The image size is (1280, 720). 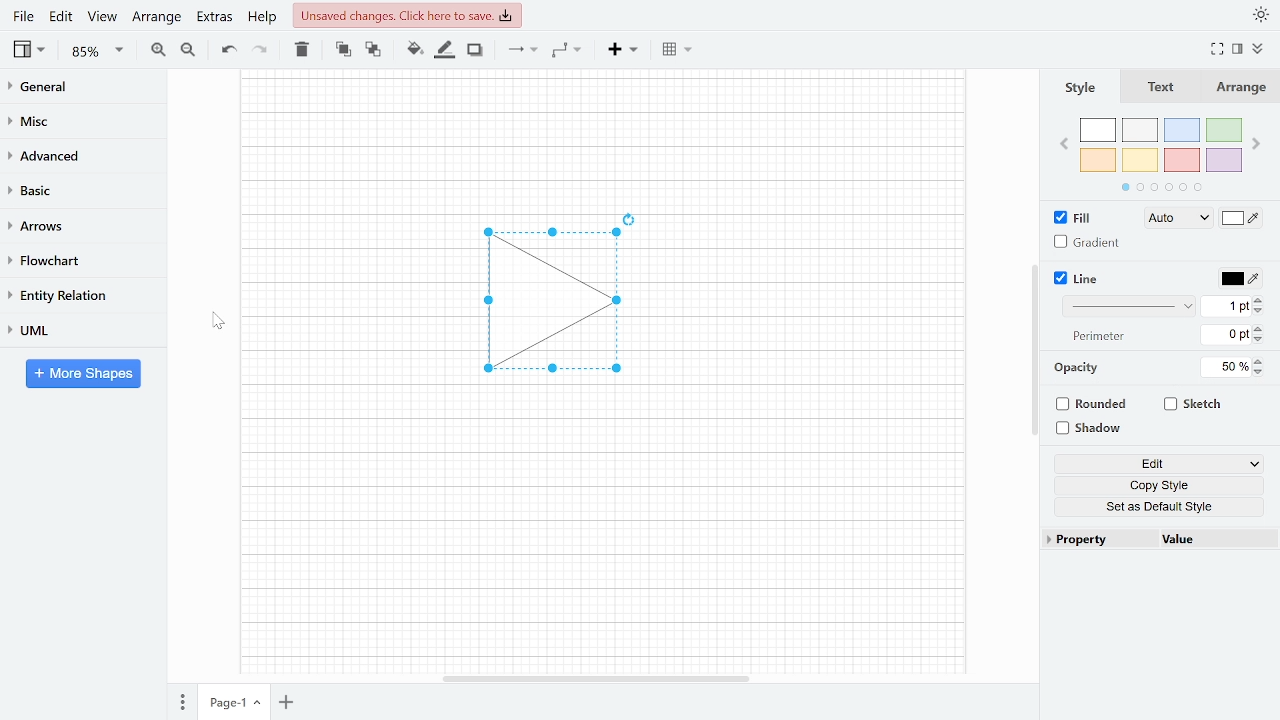 What do you see at coordinates (75, 261) in the screenshot?
I see `Flowchart` at bounding box center [75, 261].